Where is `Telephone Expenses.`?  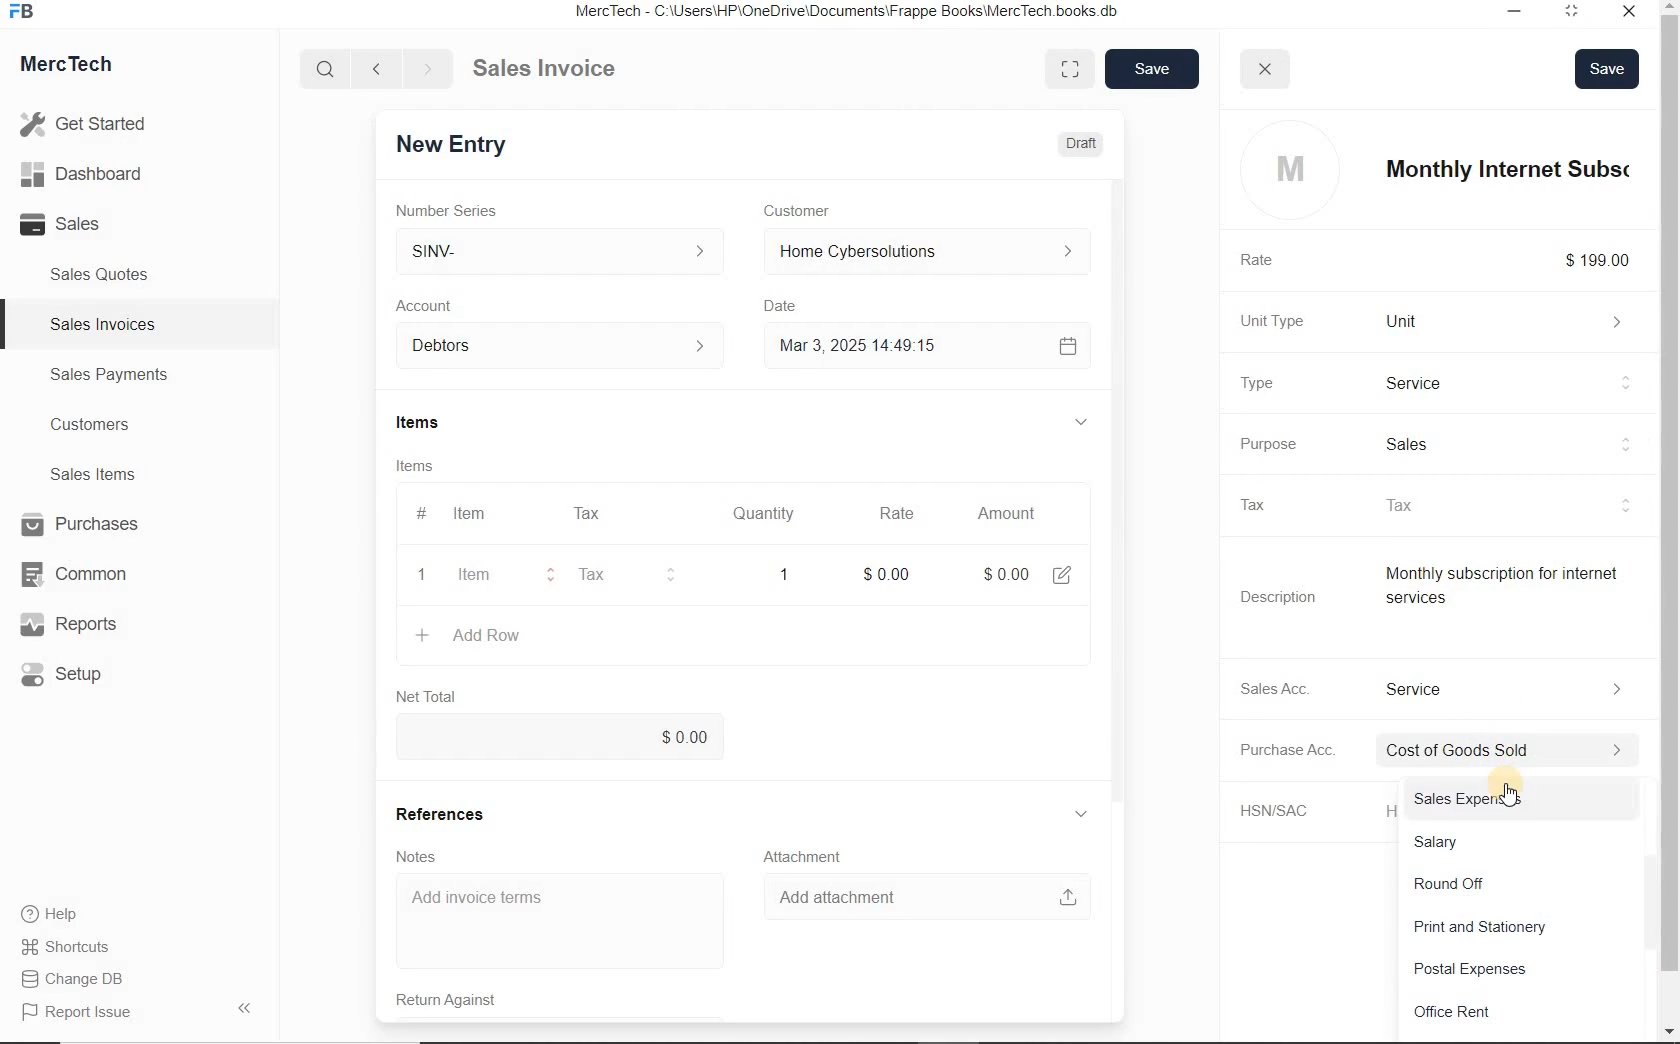 Telephone Expenses. is located at coordinates (1517, 1016).